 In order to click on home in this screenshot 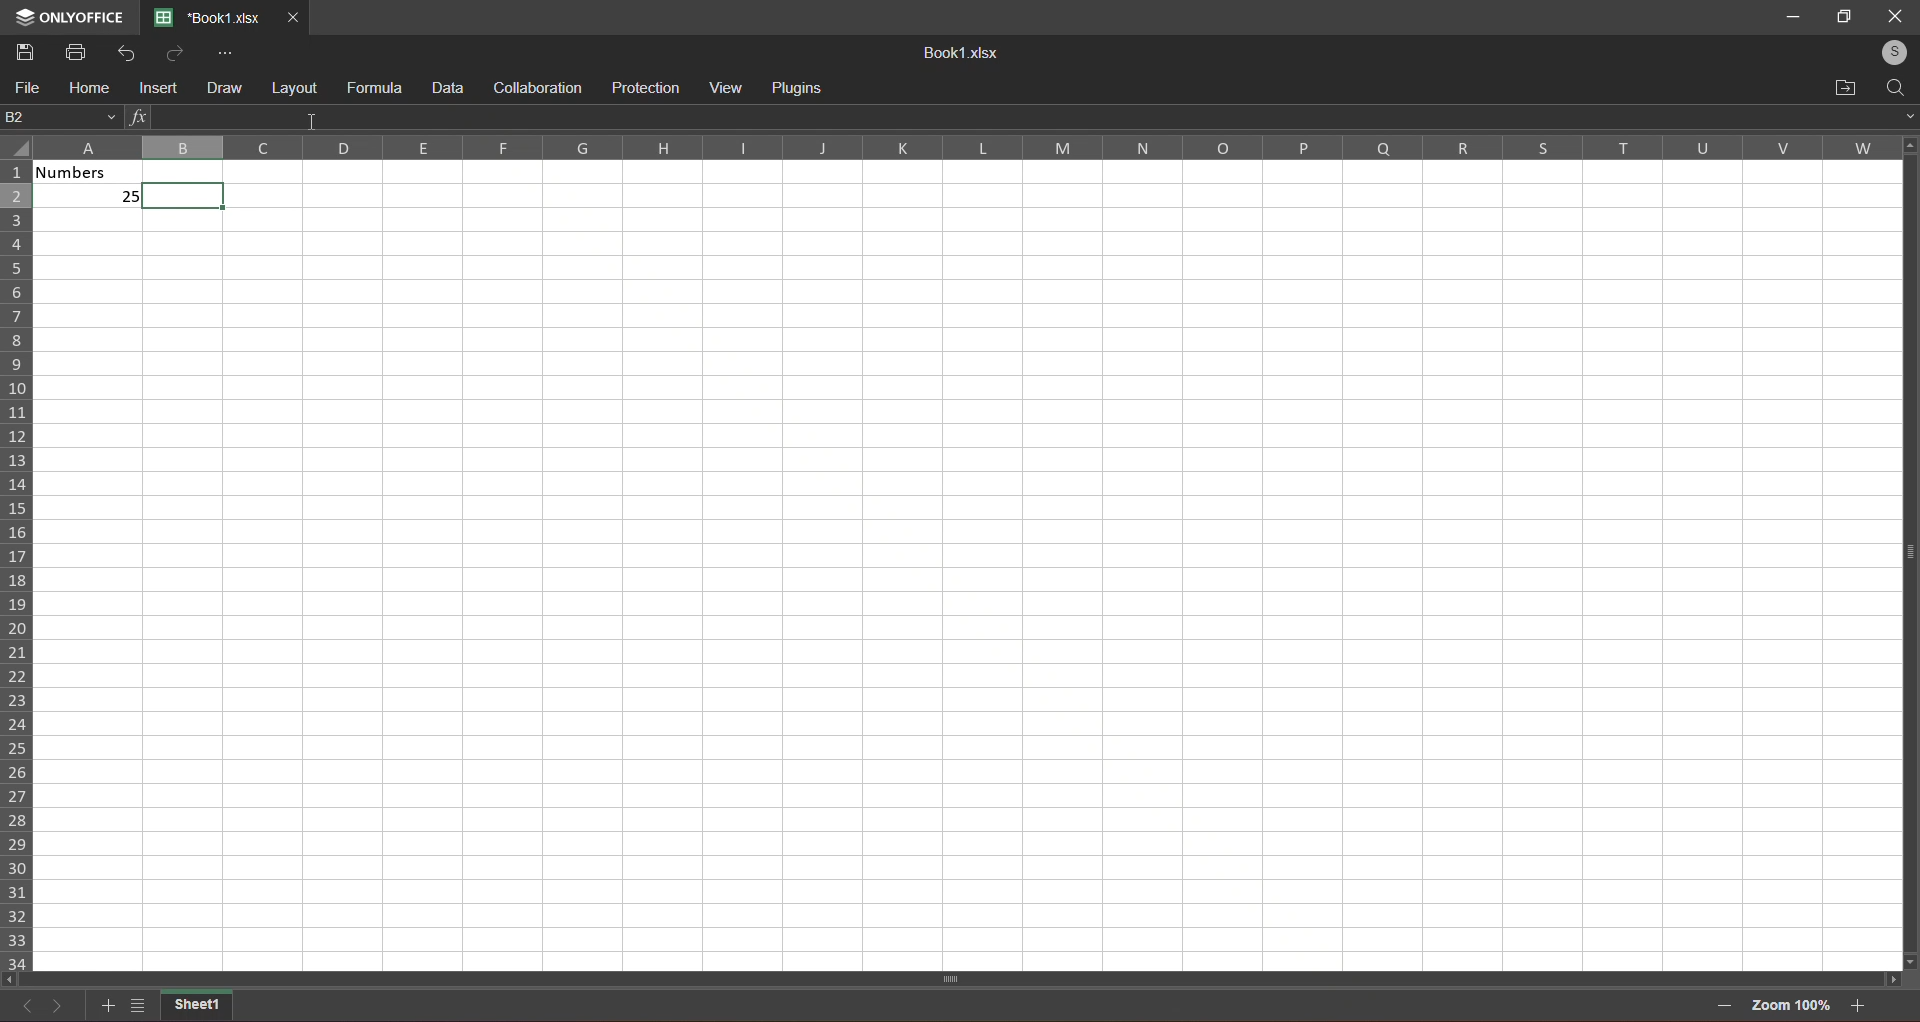, I will do `click(84, 89)`.